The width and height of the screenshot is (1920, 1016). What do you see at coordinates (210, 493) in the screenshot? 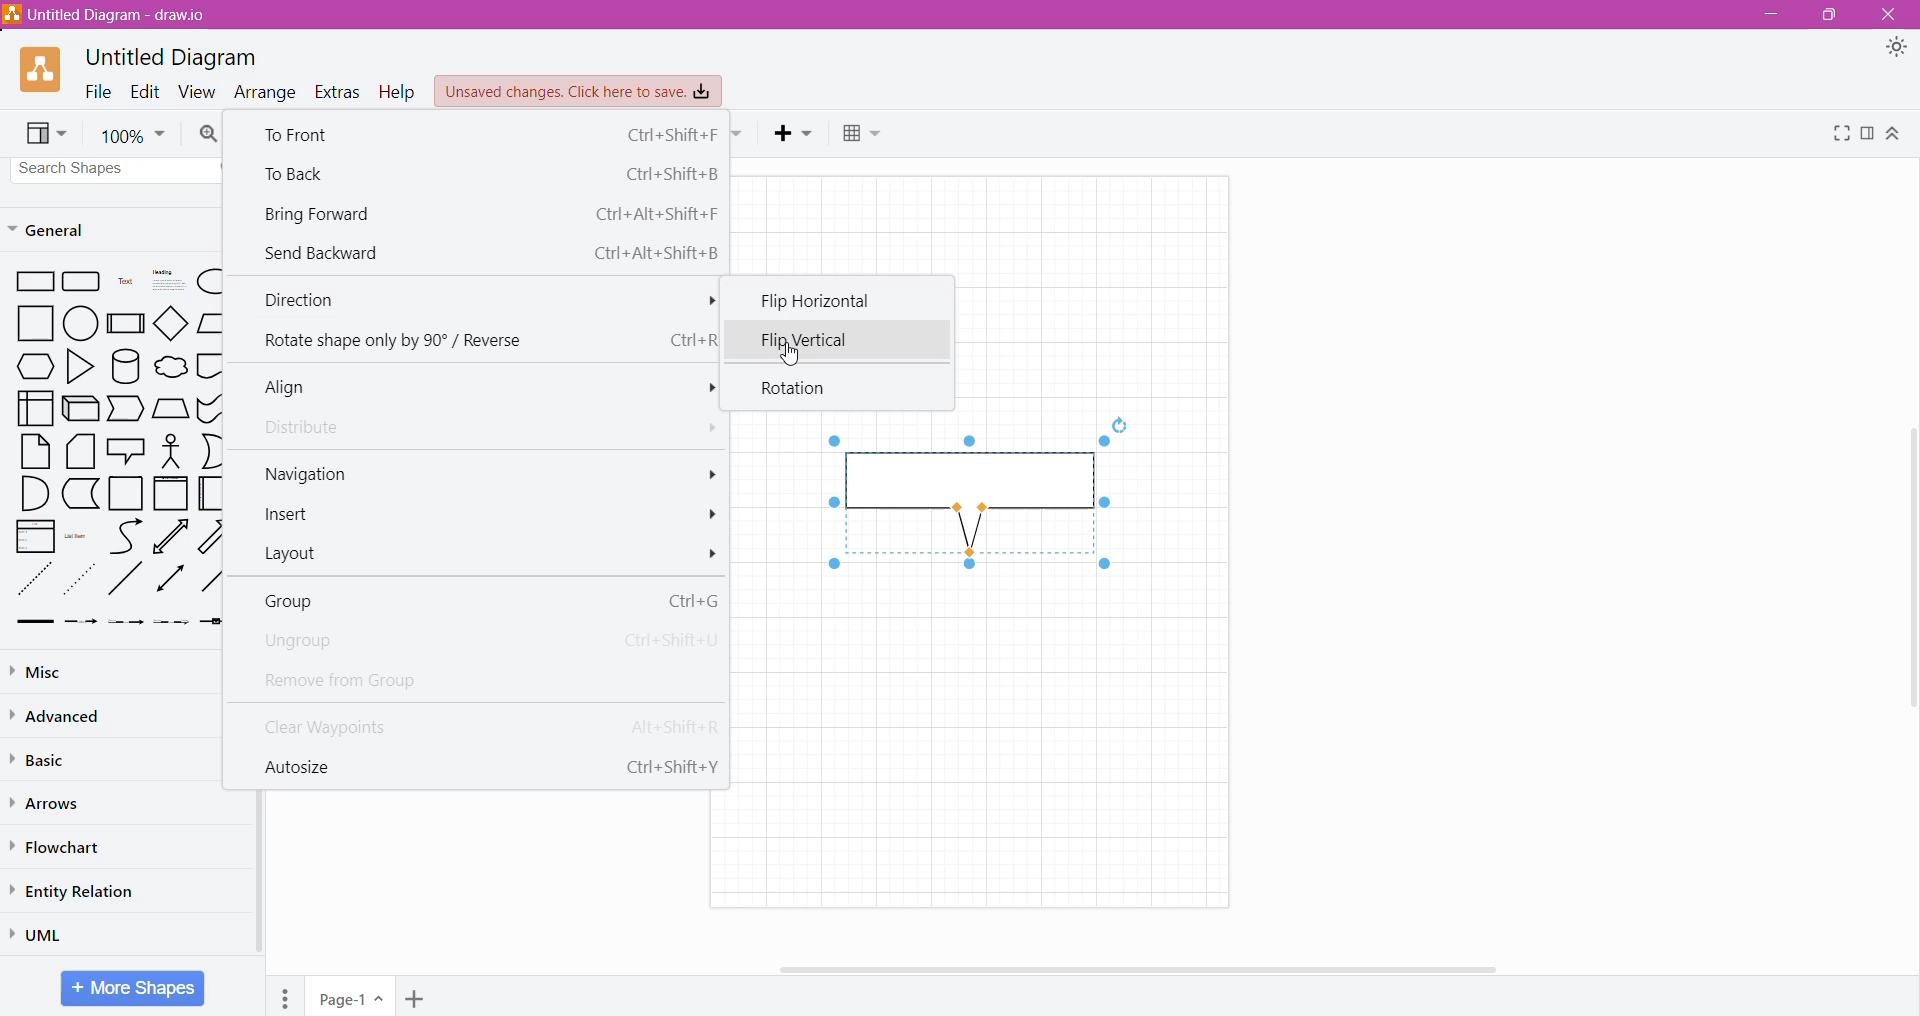
I see `Folded Paper` at bounding box center [210, 493].